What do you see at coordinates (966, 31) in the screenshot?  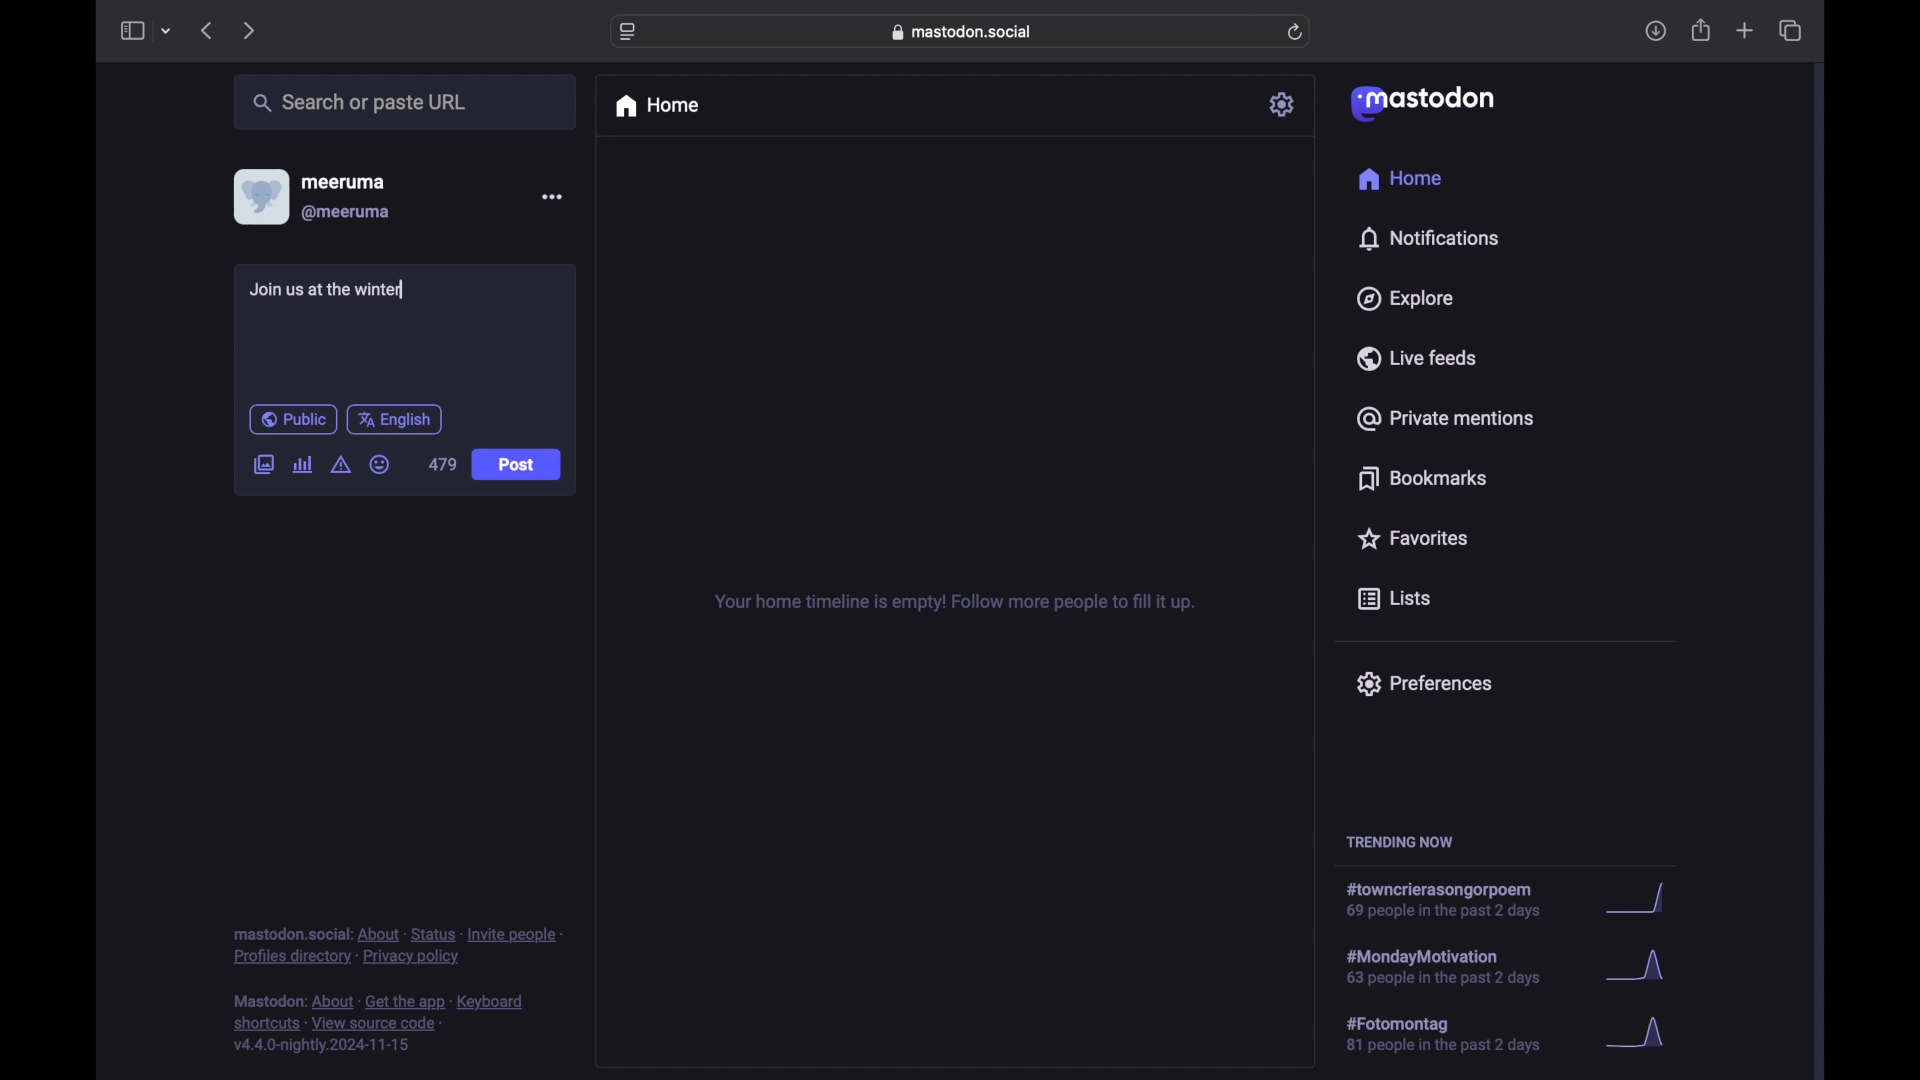 I see `web address` at bounding box center [966, 31].